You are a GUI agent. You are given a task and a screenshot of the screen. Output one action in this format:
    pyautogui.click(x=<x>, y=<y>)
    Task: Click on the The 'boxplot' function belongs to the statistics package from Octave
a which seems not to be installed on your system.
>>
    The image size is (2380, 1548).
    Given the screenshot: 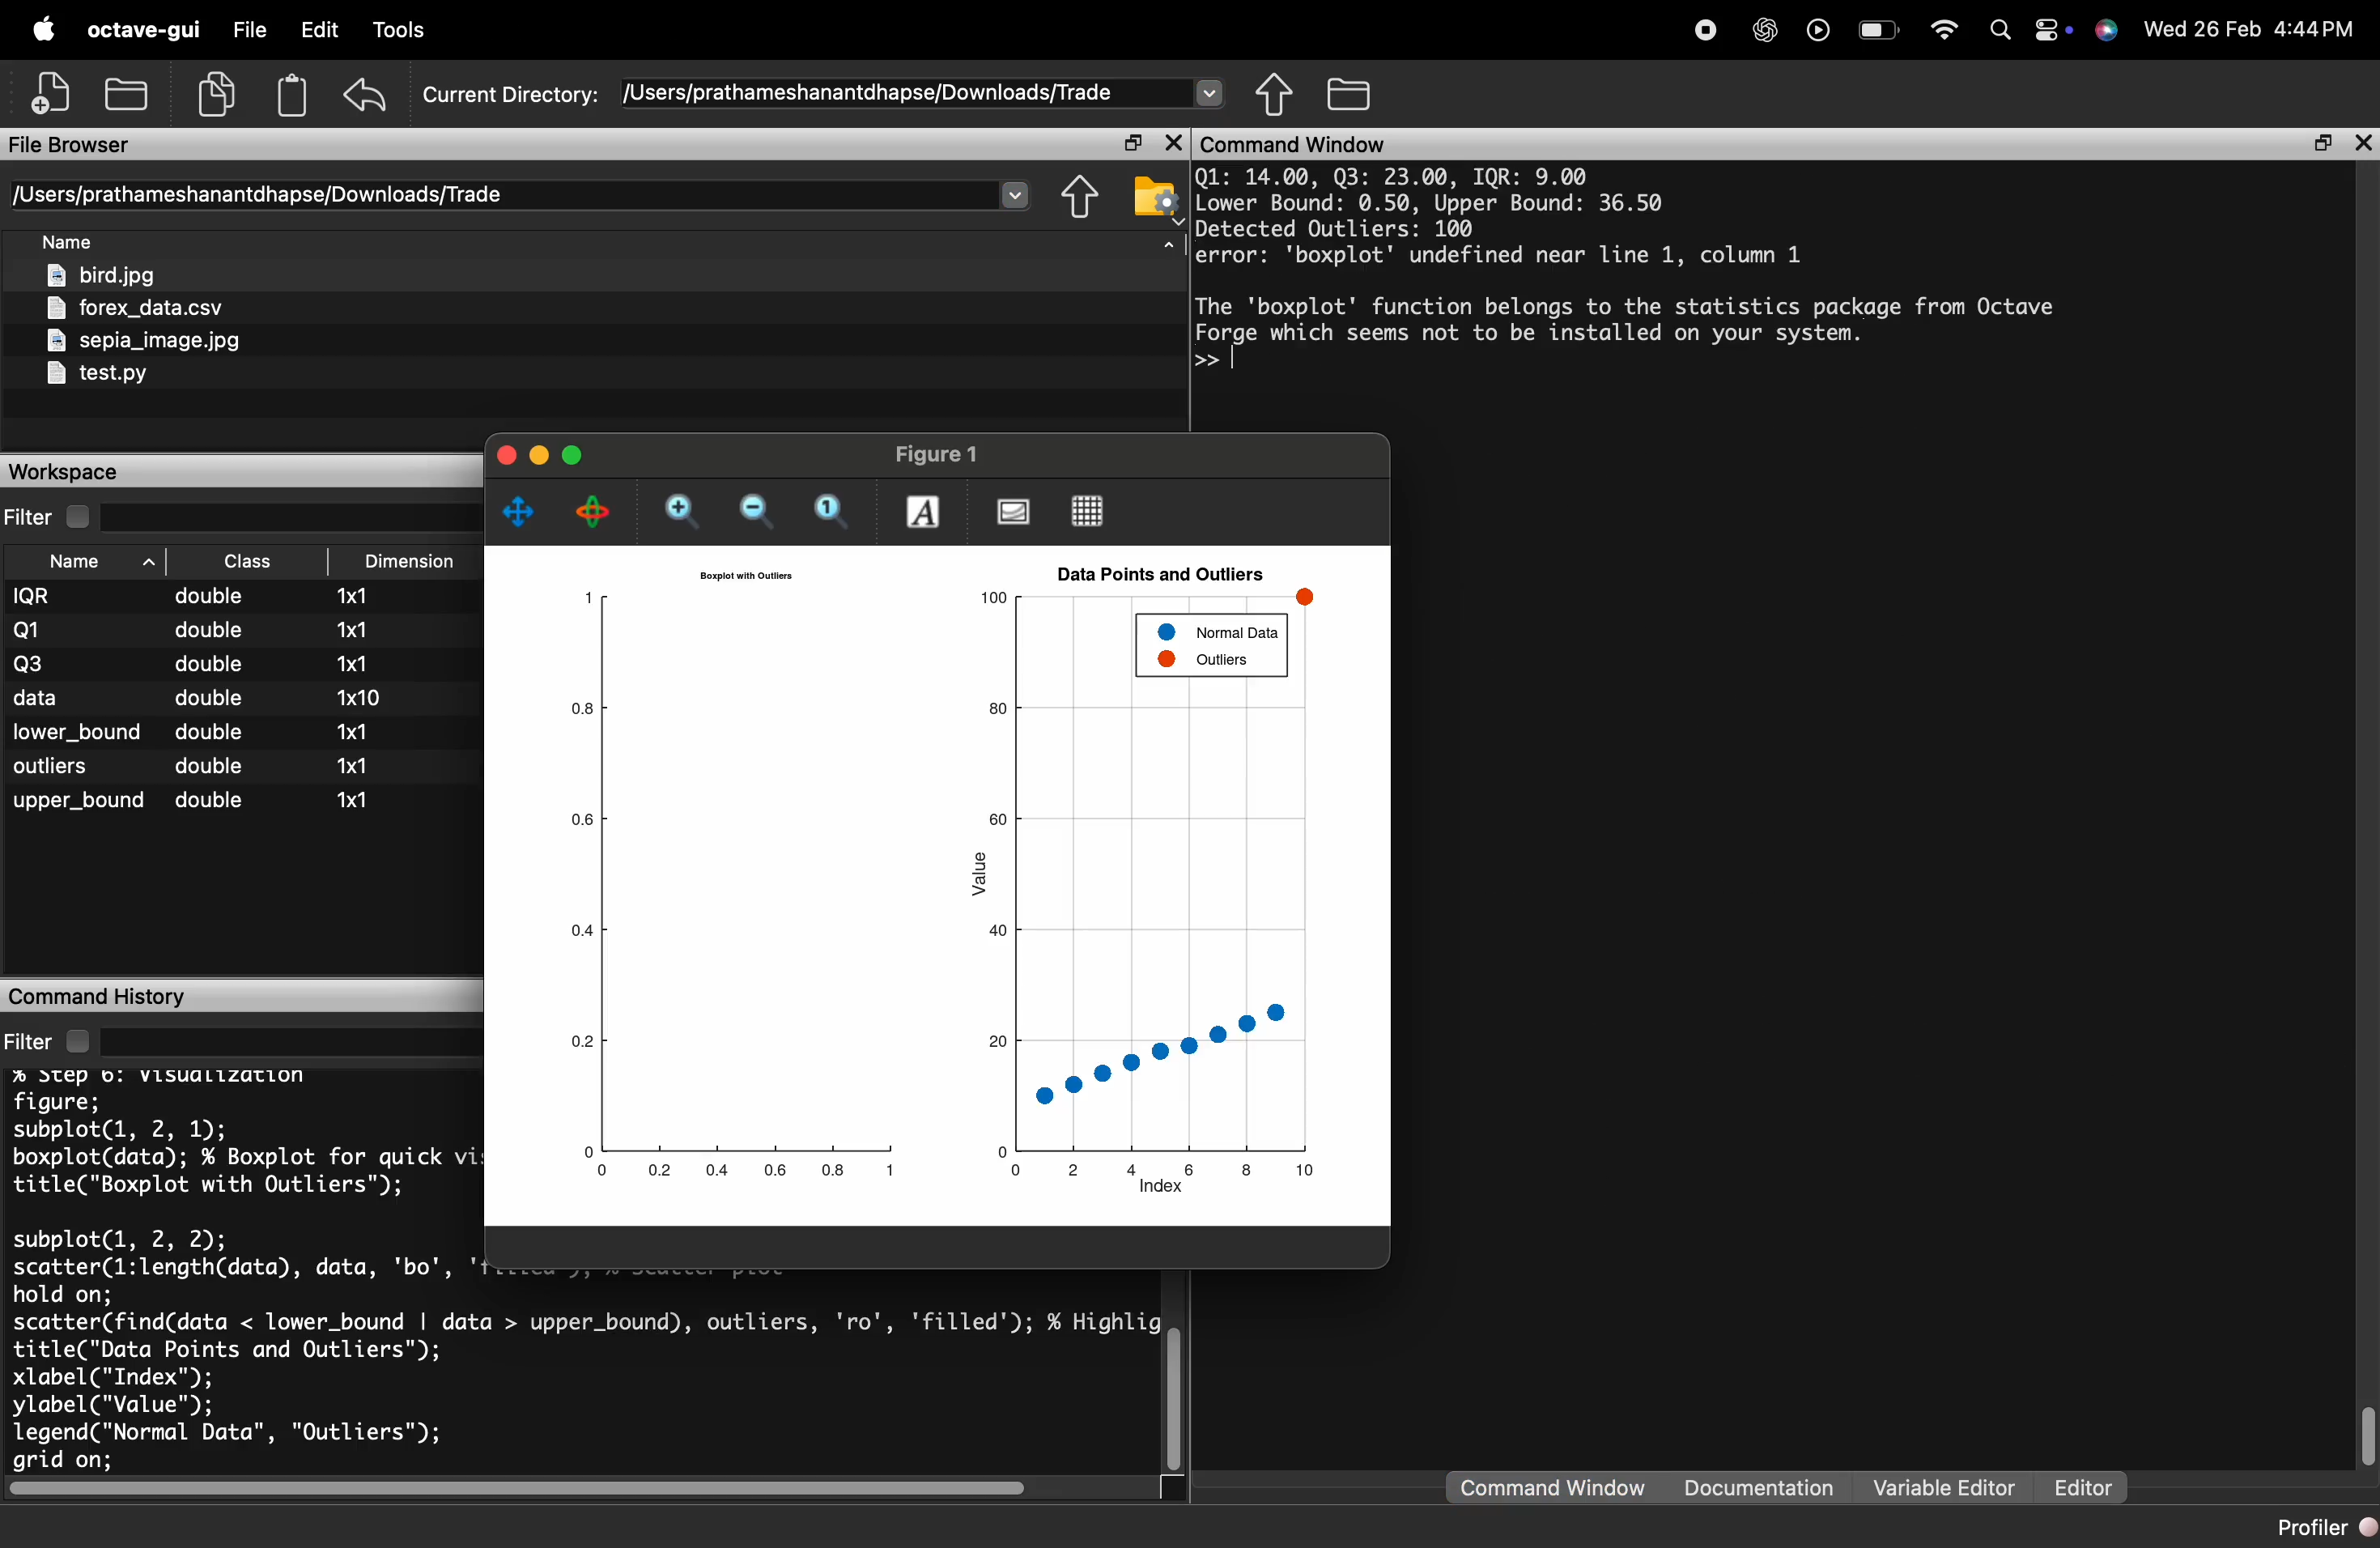 What is the action you would take?
    pyautogui.click(x=1625, y=337)
    